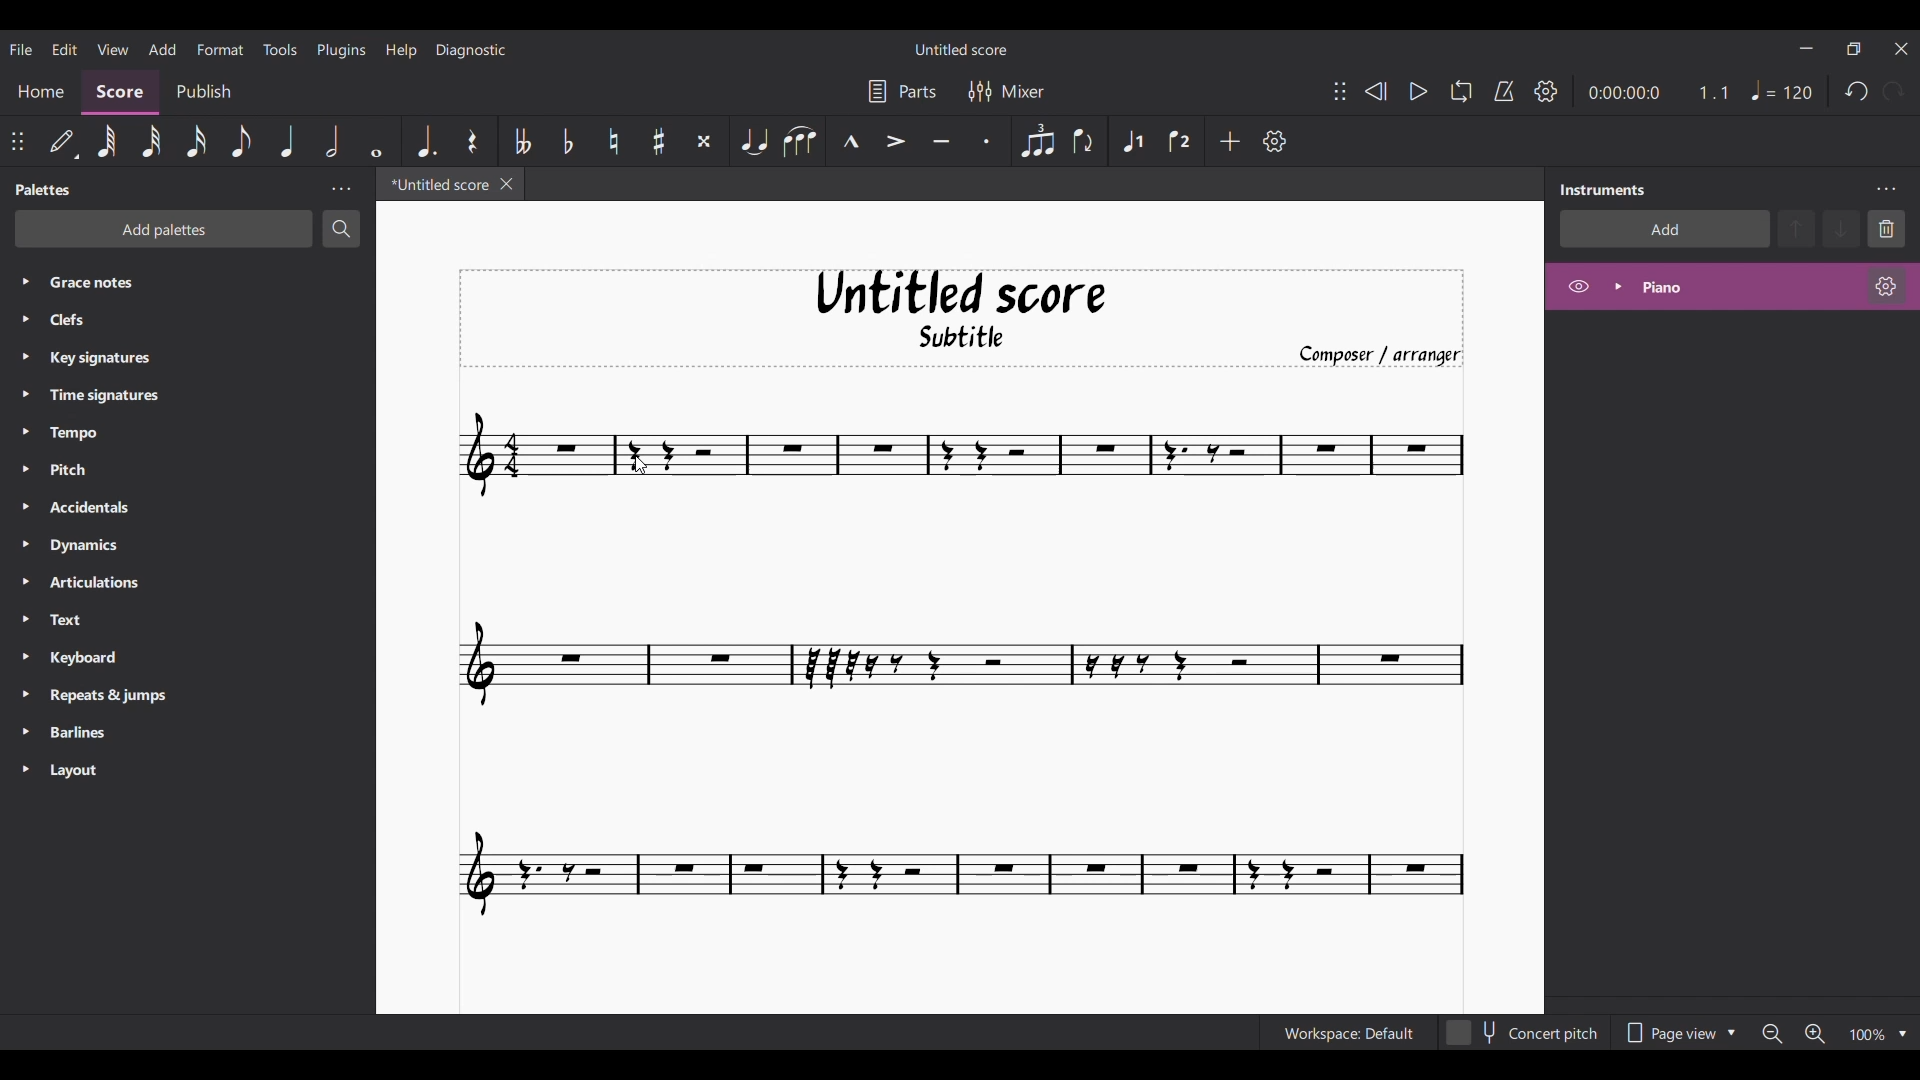 Image resolution: width=1920 pixels, height=1080 pixels. I want to click on Expand piano, so click(1618, 286).